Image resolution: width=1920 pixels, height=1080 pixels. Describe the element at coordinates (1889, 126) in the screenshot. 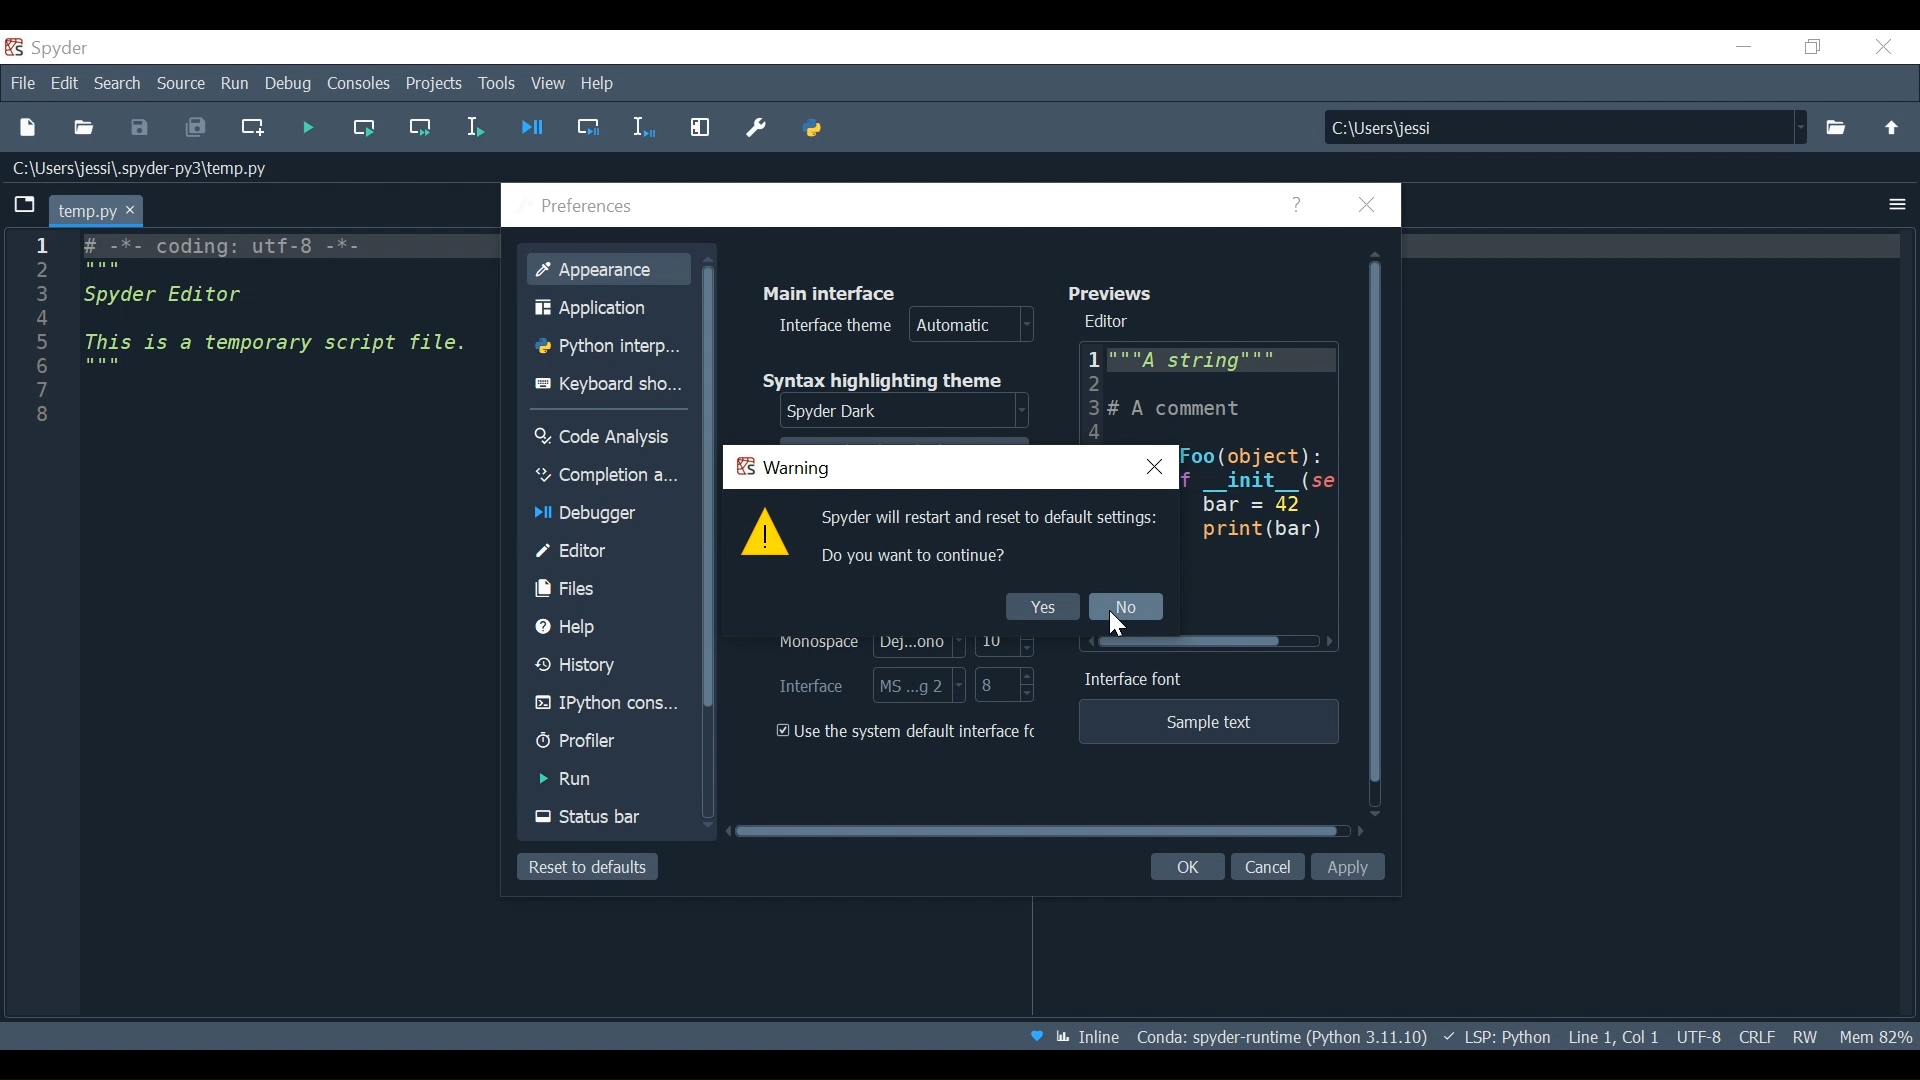

I see `Move up` at that location.